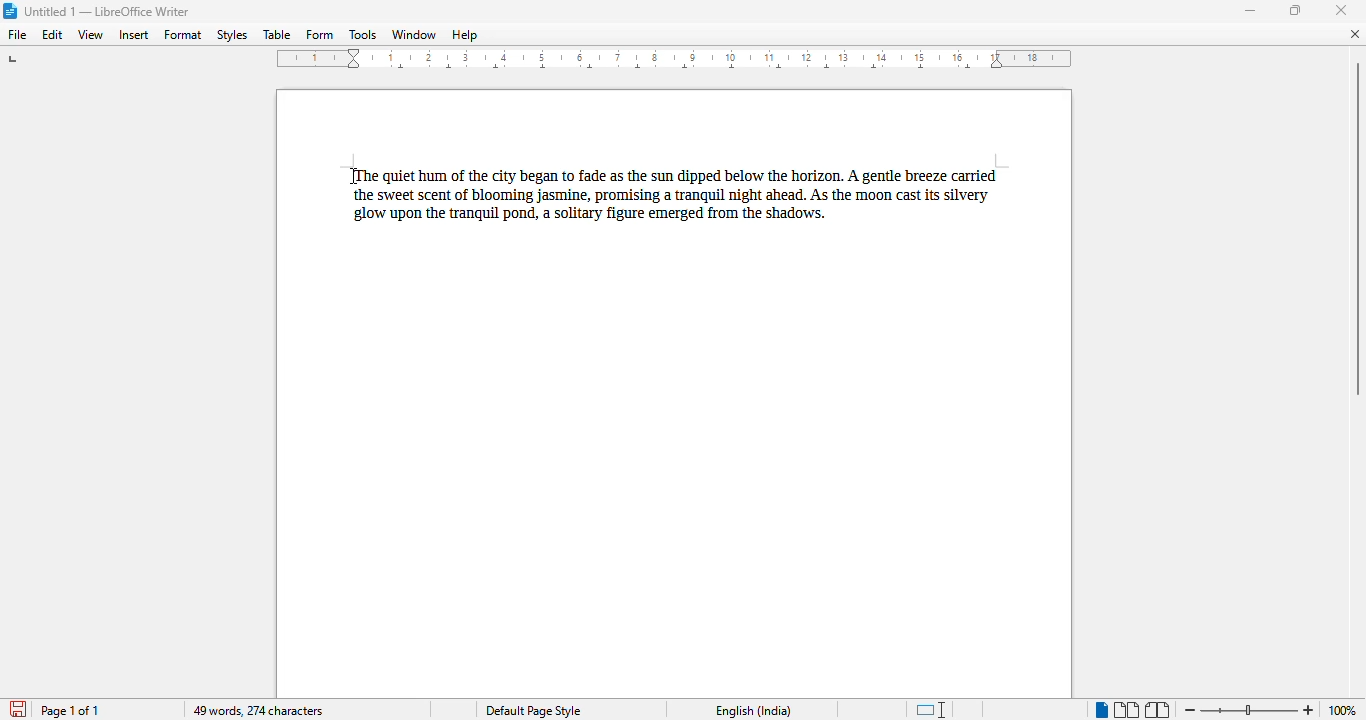 This screenshot has height=720, width=1366. Describe the element at coordinates (753, 710) in the screenshot. I see `text language` at that location.